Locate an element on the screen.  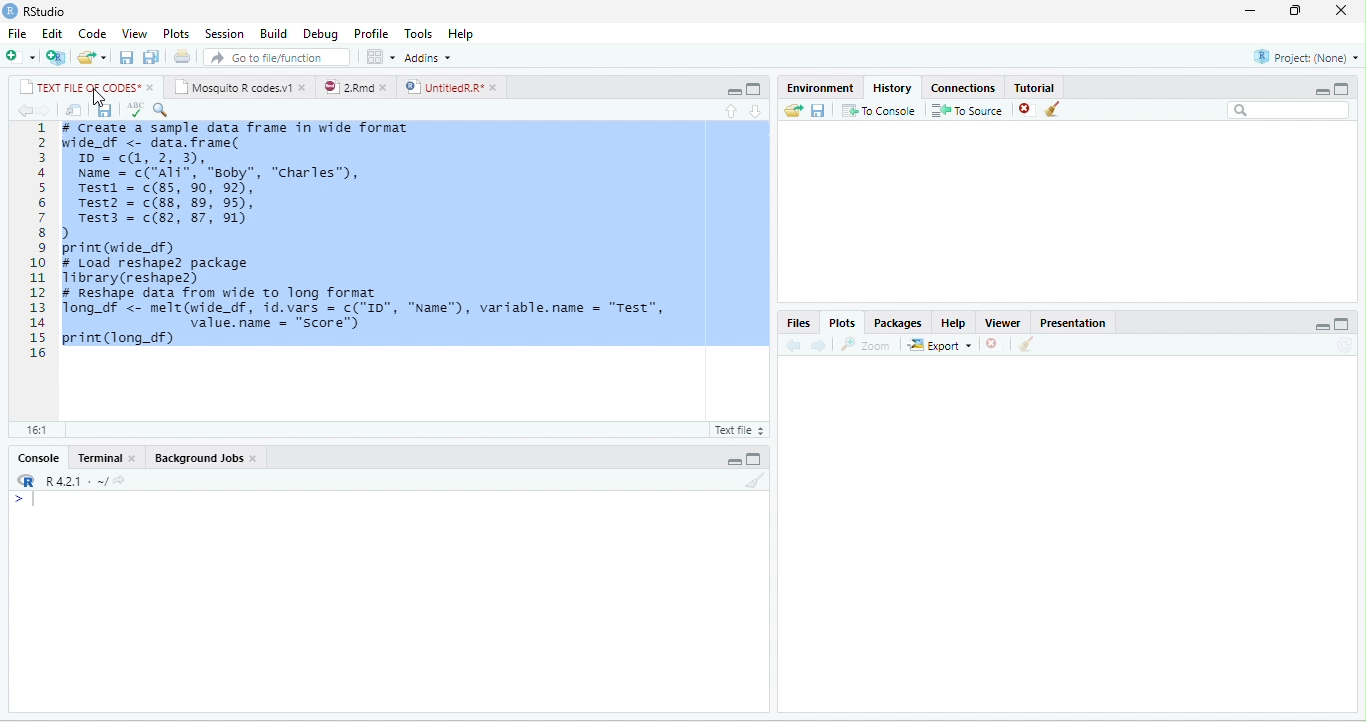
refresh is located at coordinates (1345, 345).